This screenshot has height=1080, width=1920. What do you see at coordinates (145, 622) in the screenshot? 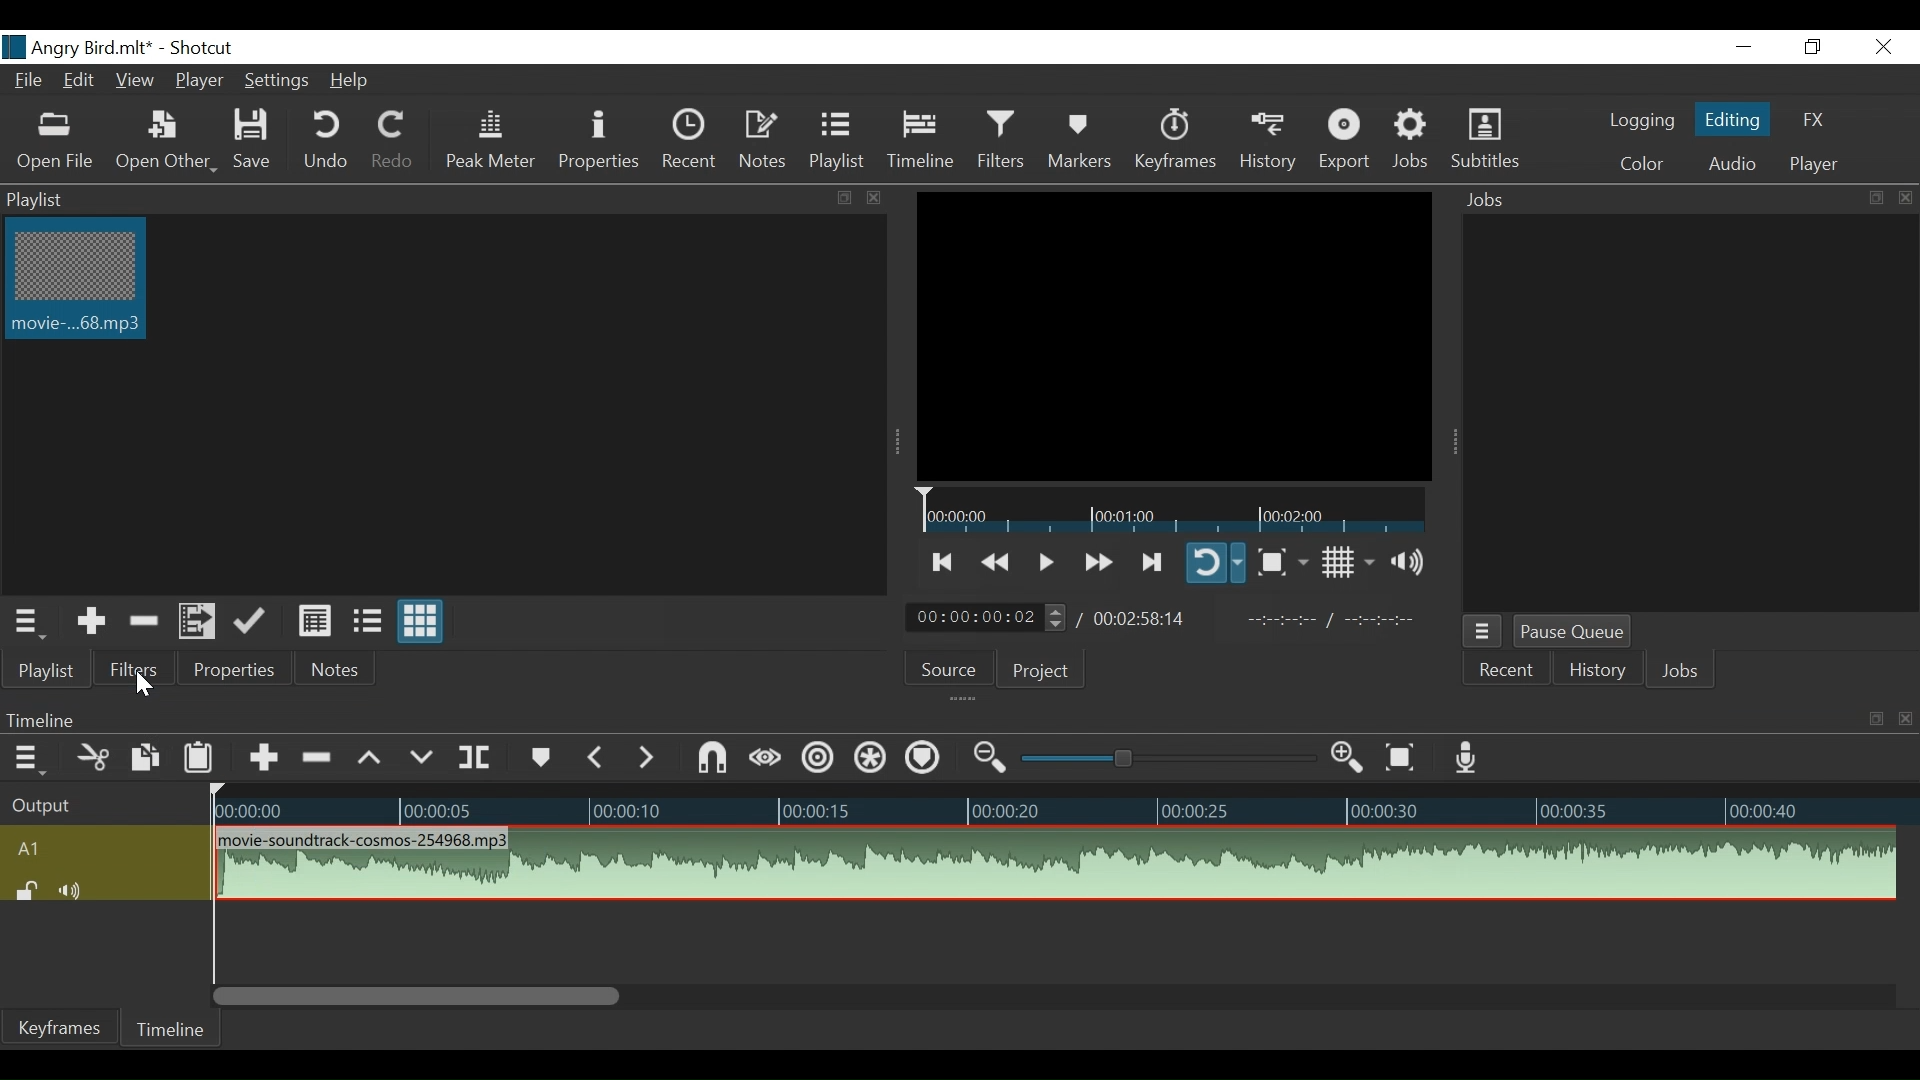
I see `Remove Cut` at bounding box center [145, 622].